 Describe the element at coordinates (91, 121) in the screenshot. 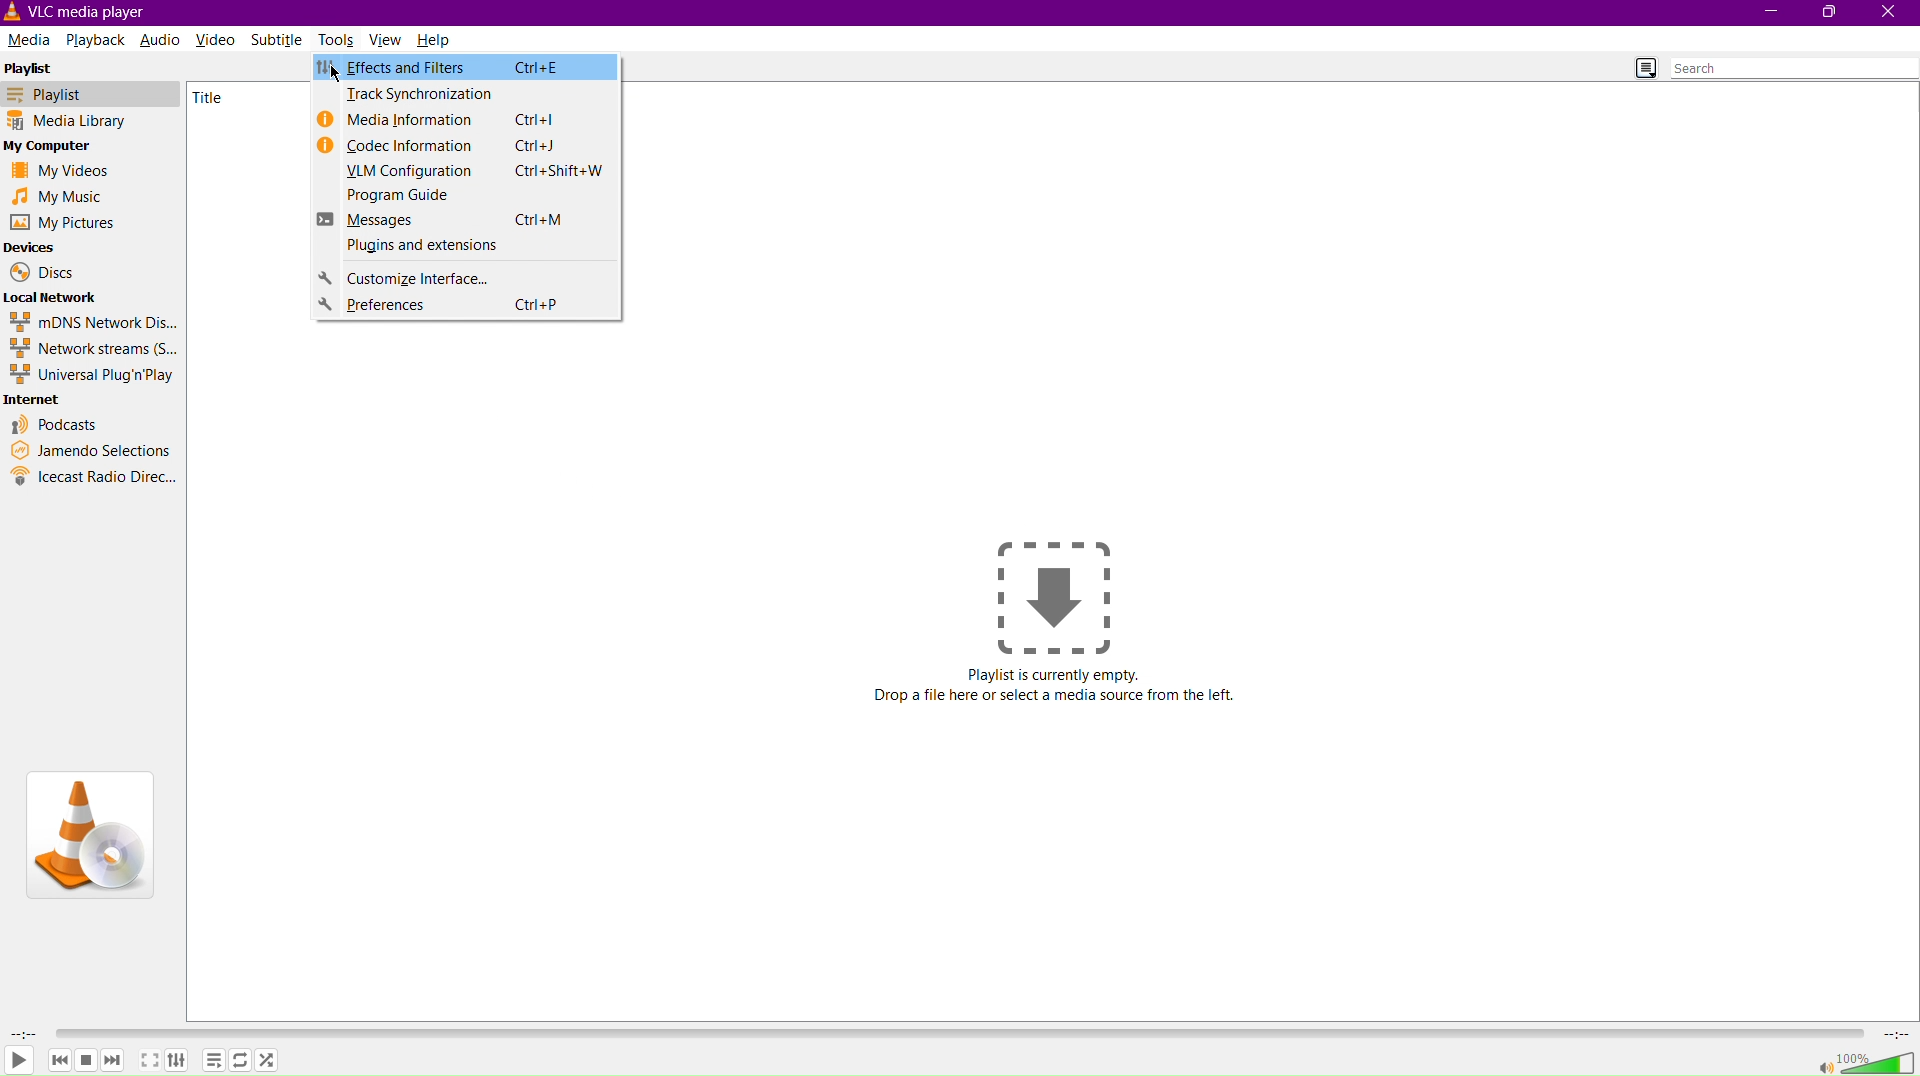

I see `Media Library` at that location.